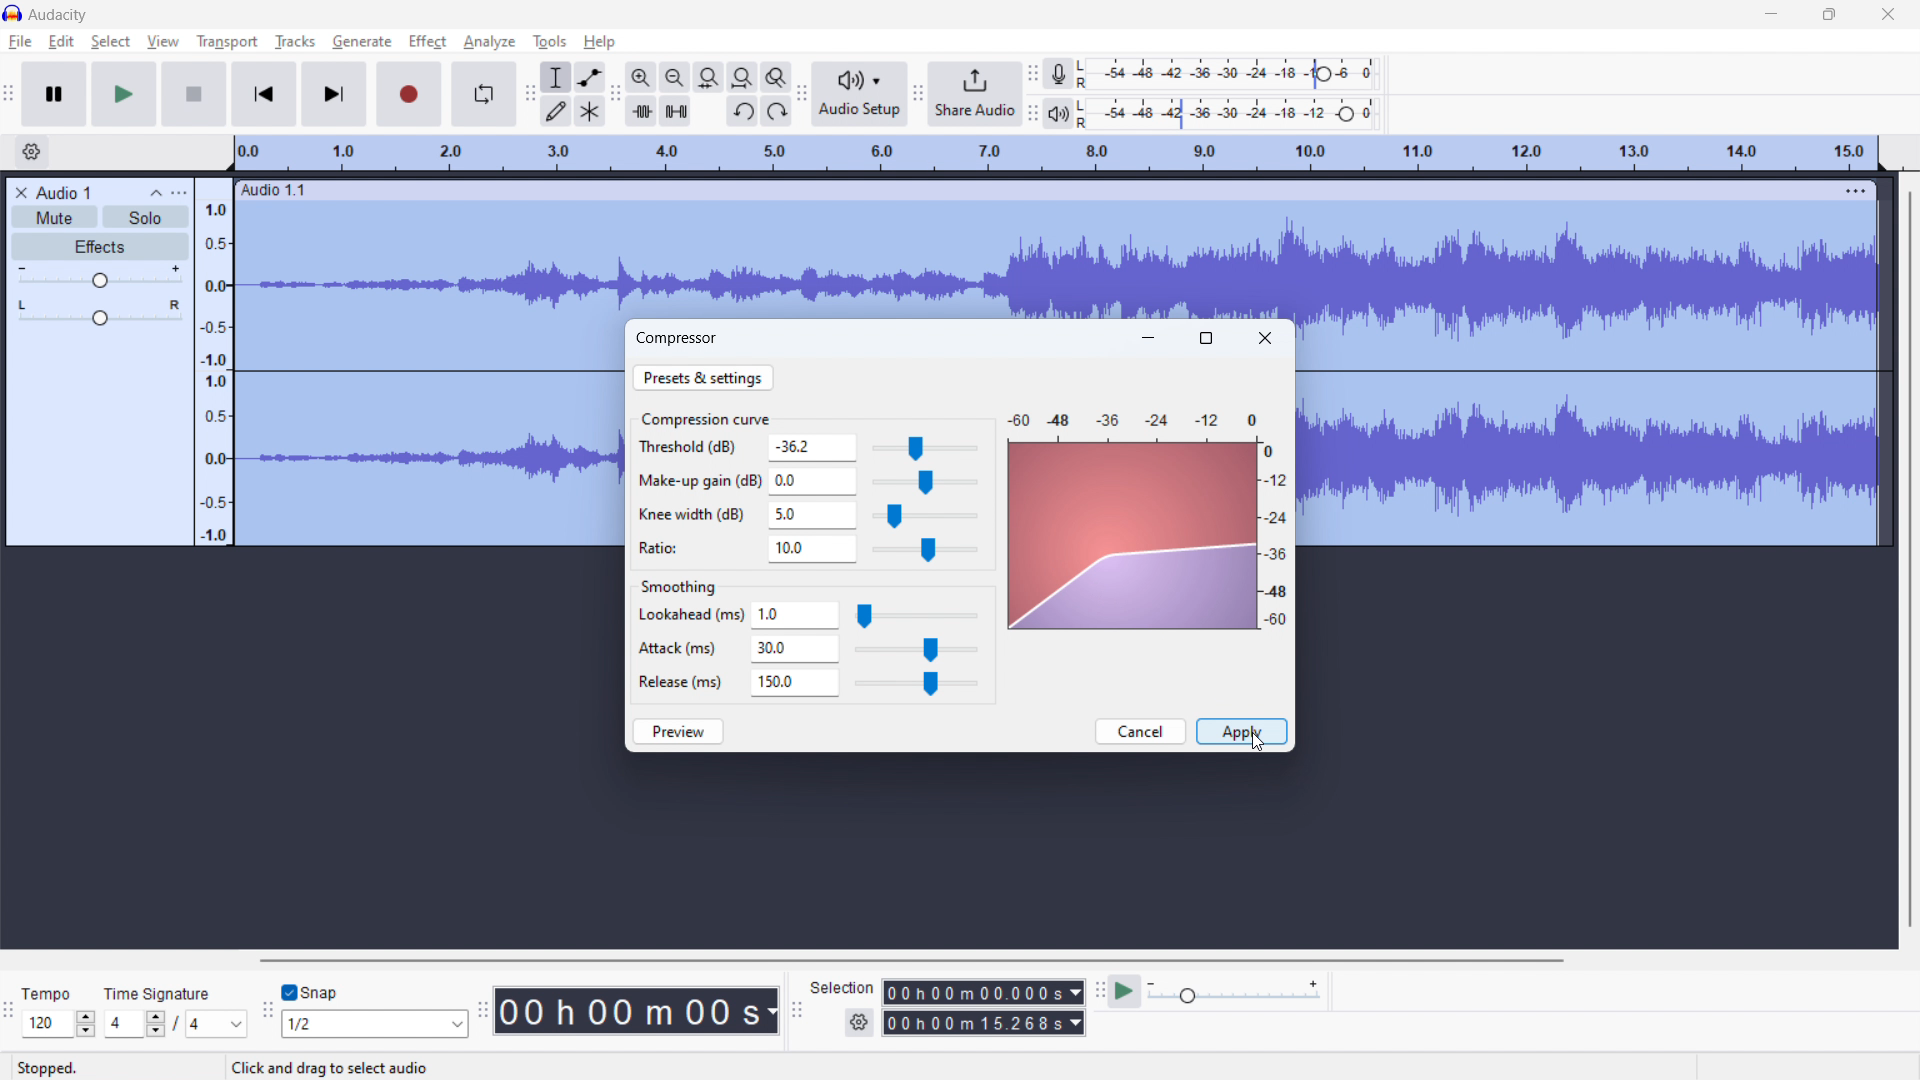  Describe the element at coordinates (482, 1013) in the screenshot. I see `time toolbar` at that location.